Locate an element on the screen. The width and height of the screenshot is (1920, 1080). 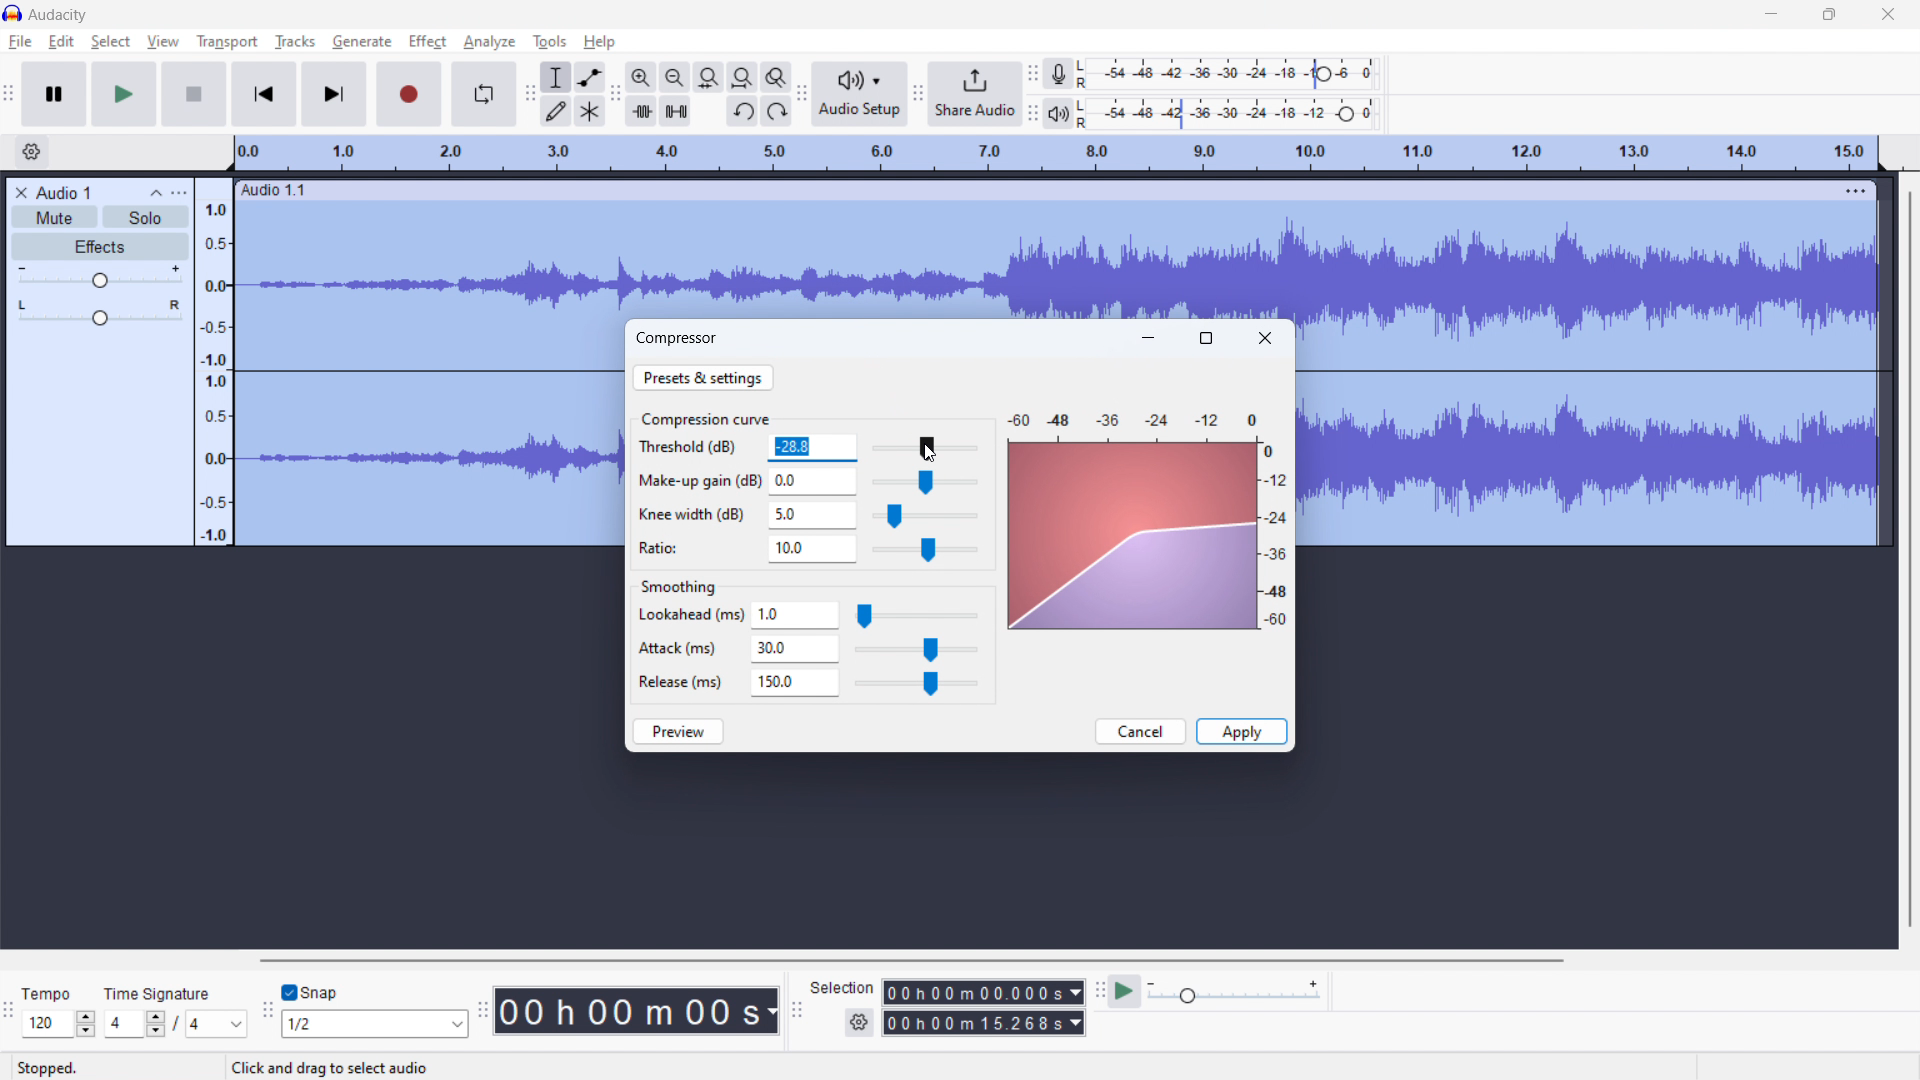
 is located at coordinates (529, 93).